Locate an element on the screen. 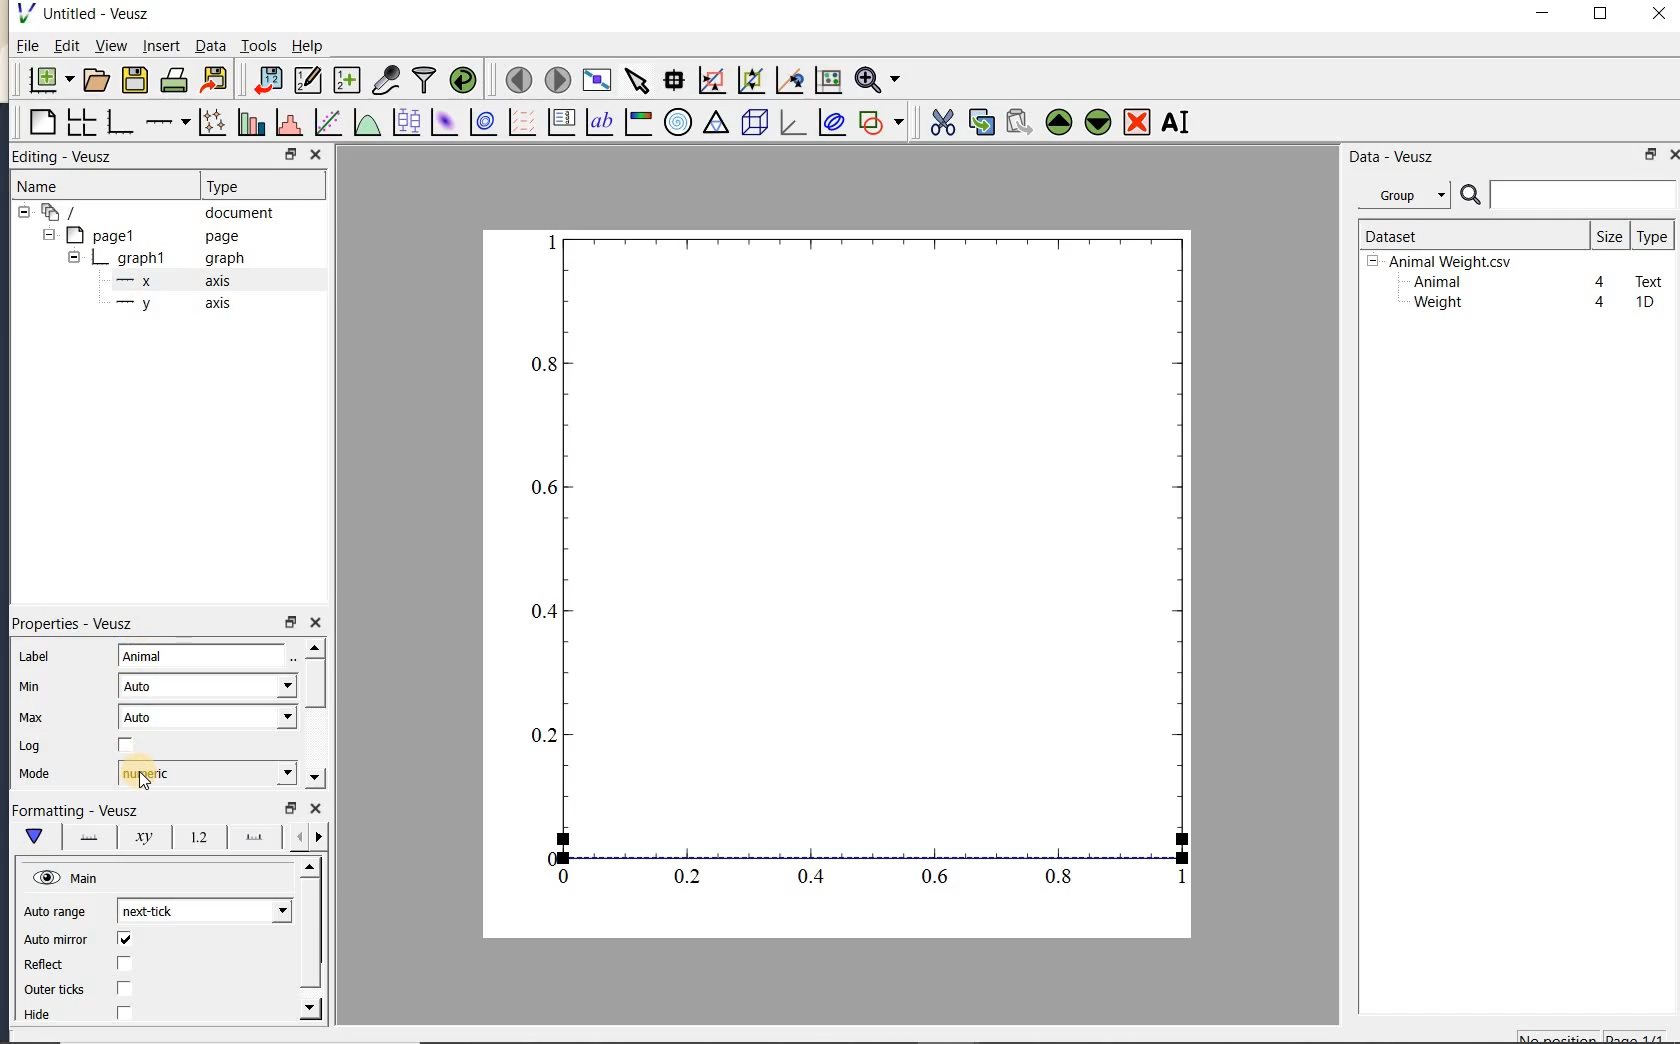 This screenshot has width=1680, height=1044. 4 is located at coordinates (1601, 303).